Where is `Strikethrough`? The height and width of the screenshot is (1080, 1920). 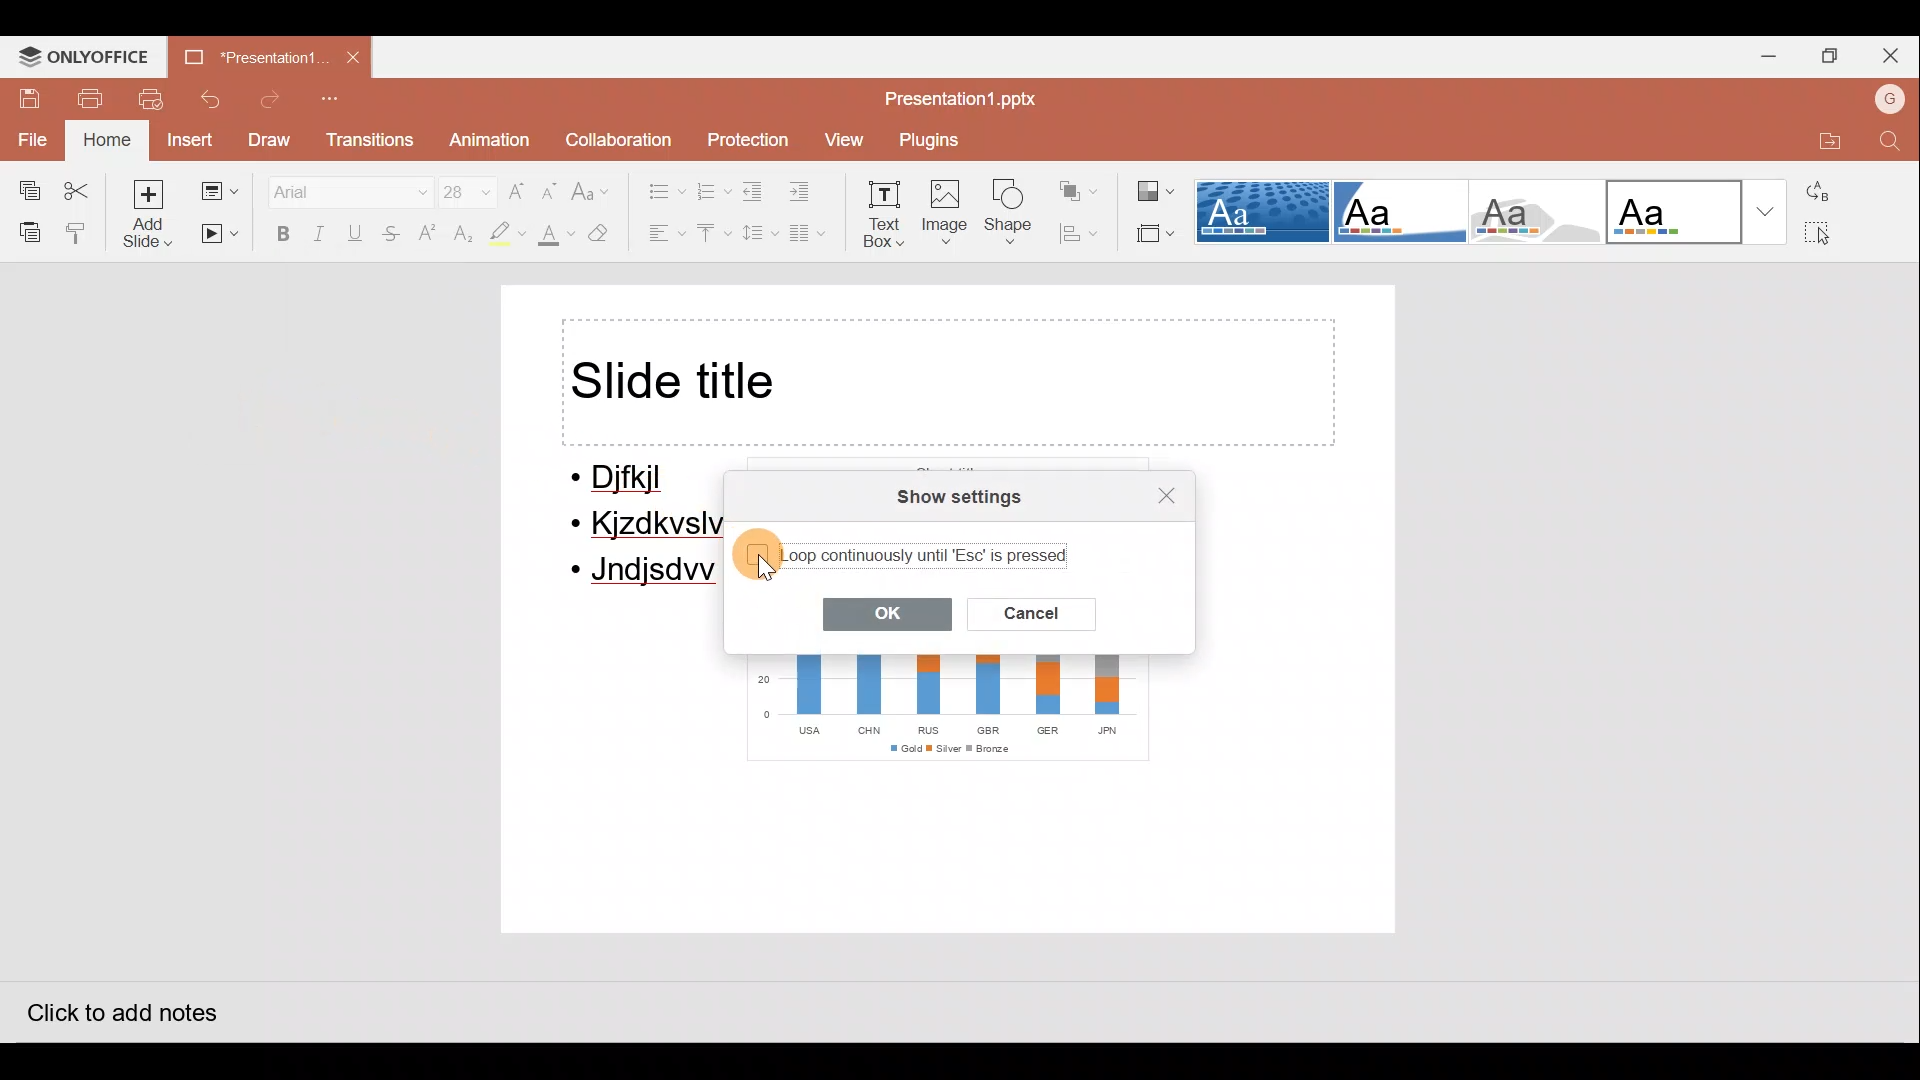
Strikethrough is located at coordinates (386, 233).